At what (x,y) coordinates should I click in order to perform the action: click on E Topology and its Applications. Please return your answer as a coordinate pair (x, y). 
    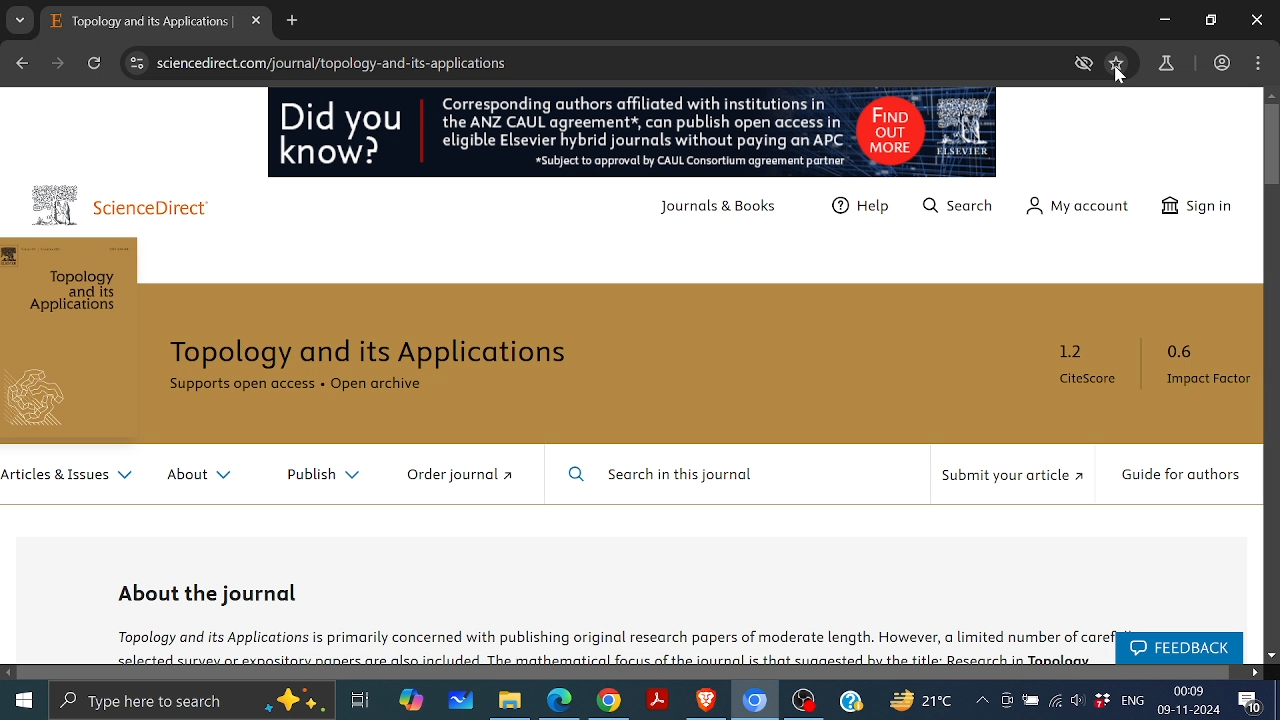
    Looking at the image, I should click on (143, 23).